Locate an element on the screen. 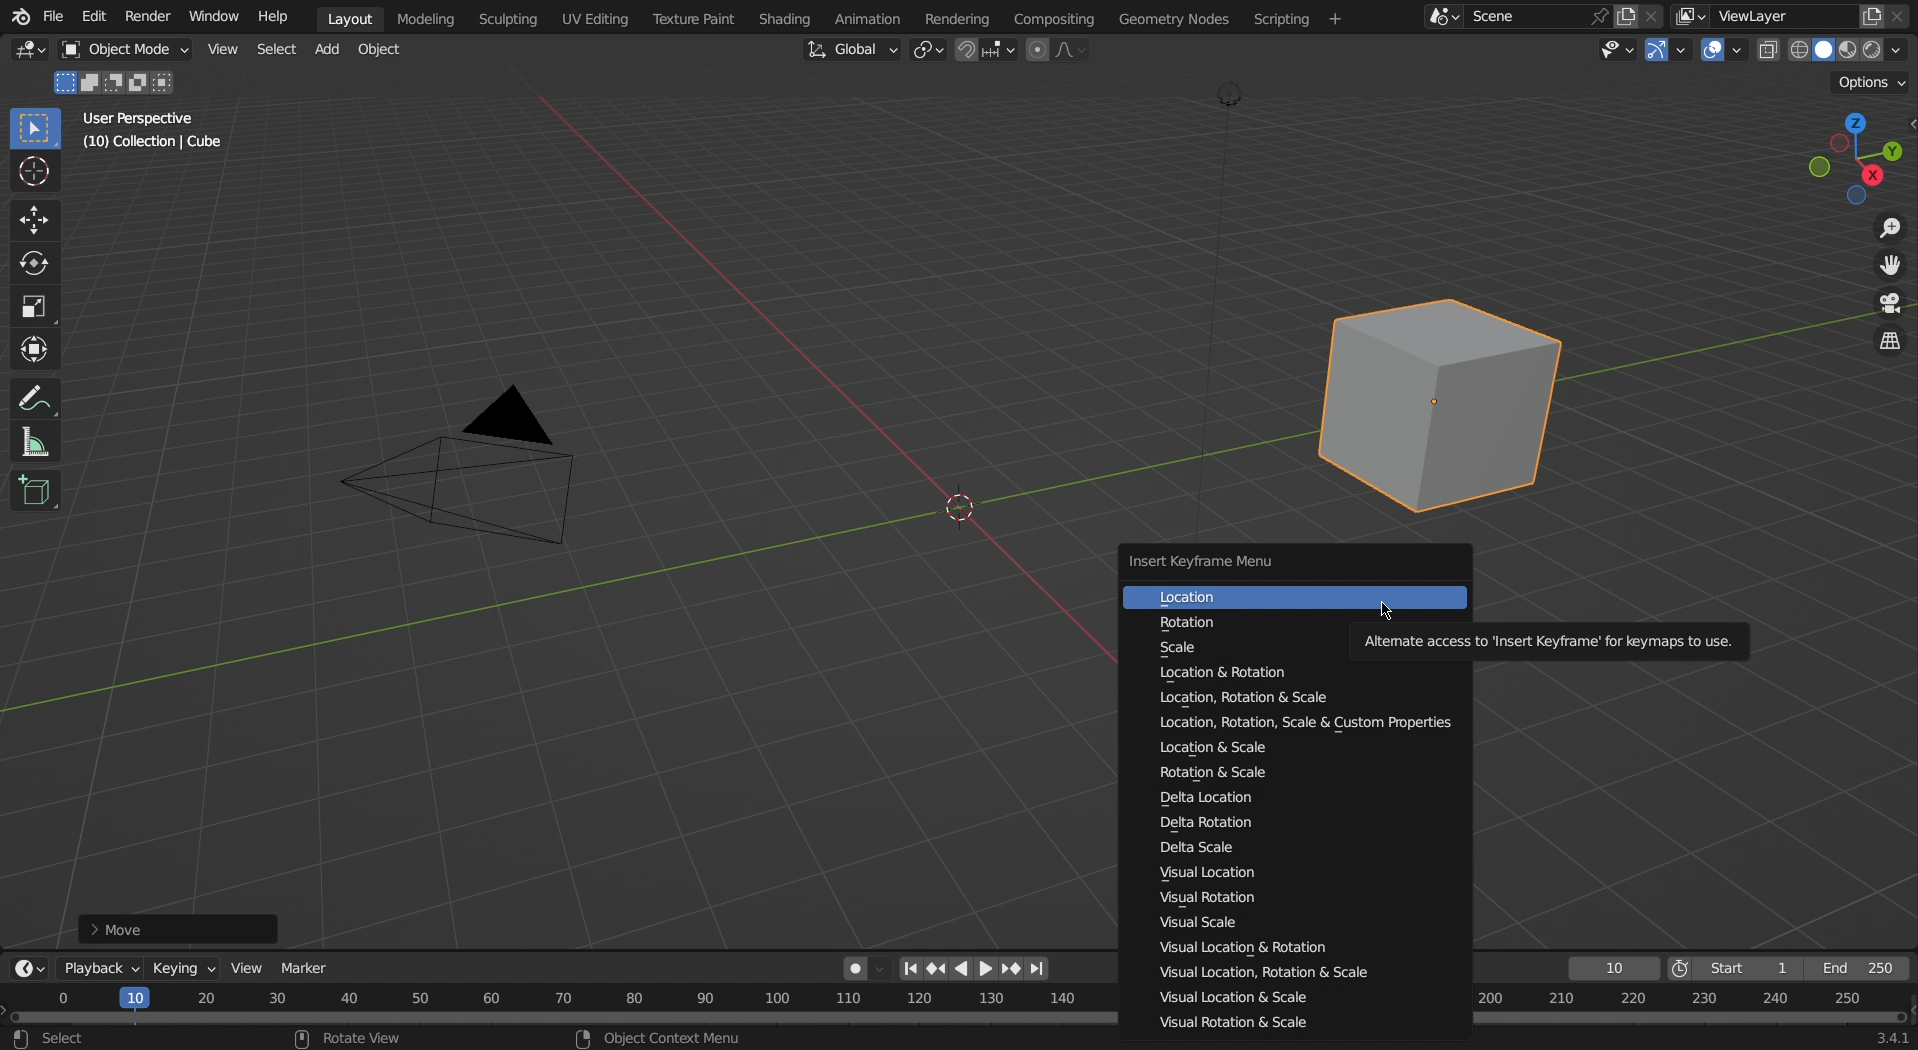  Animation is located at coordinates (885, 16).